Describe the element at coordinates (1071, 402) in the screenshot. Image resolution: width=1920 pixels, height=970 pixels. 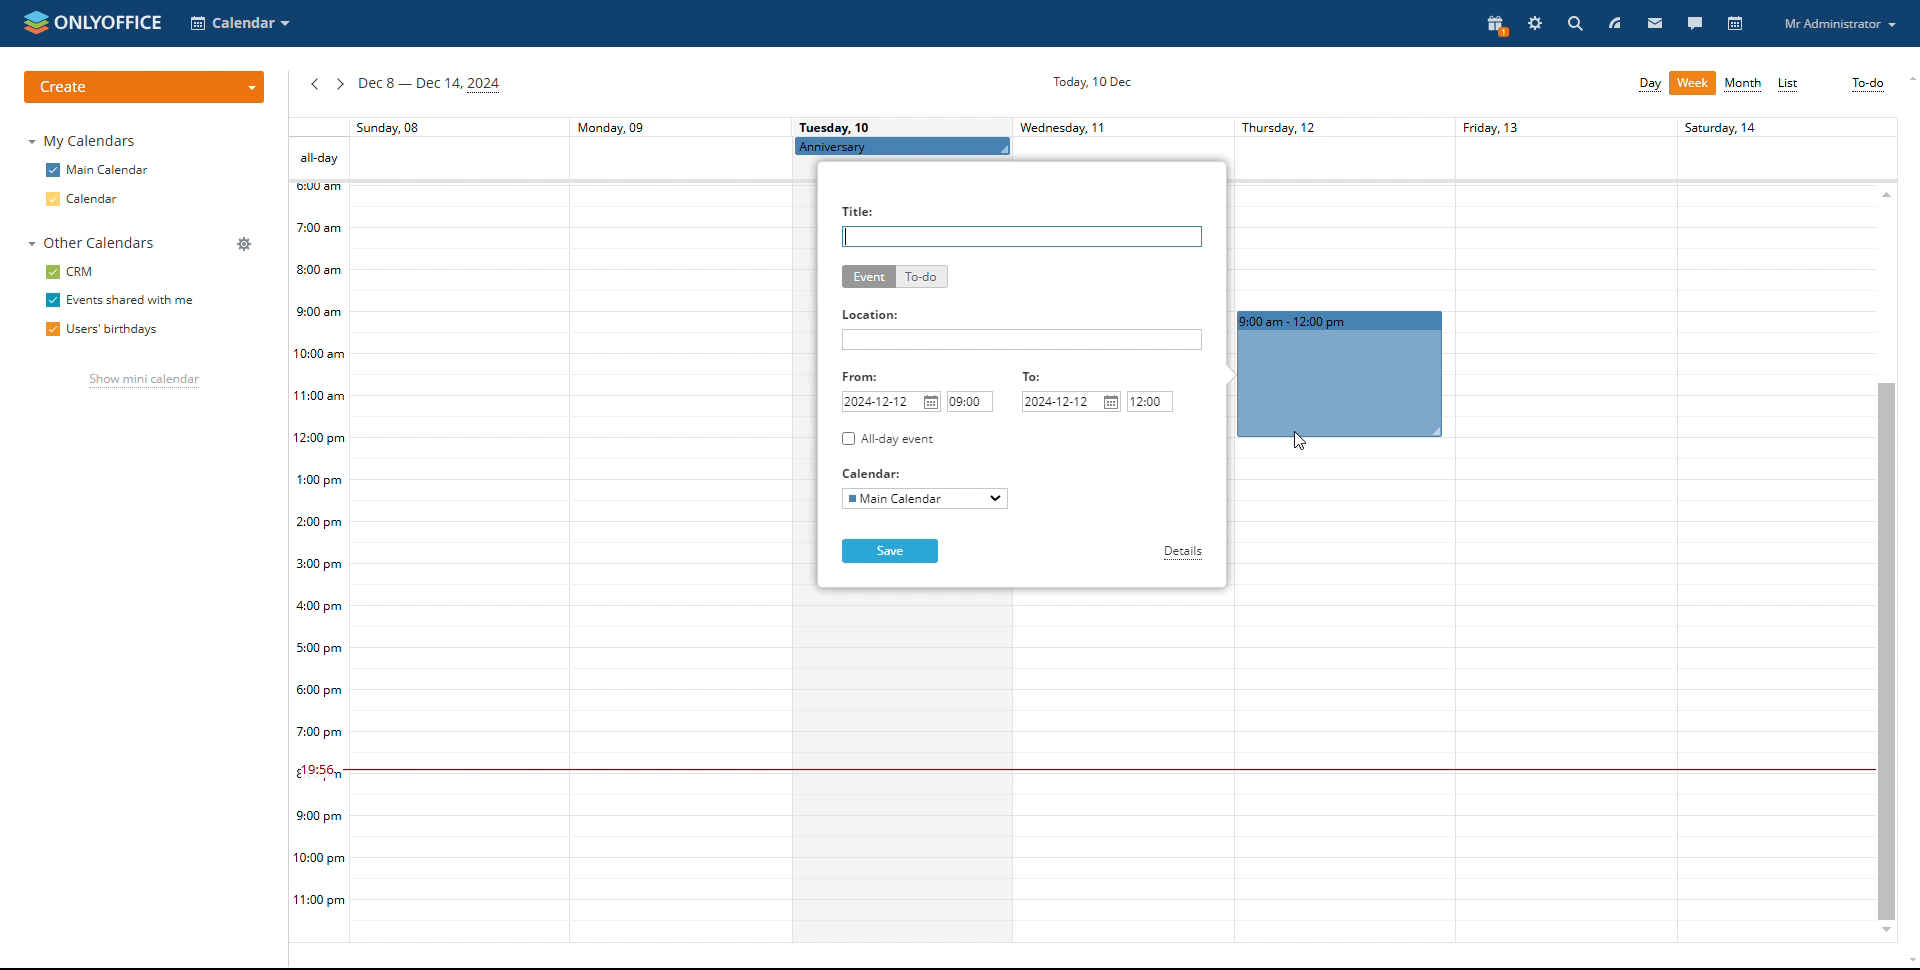
I see `end date` at that location.